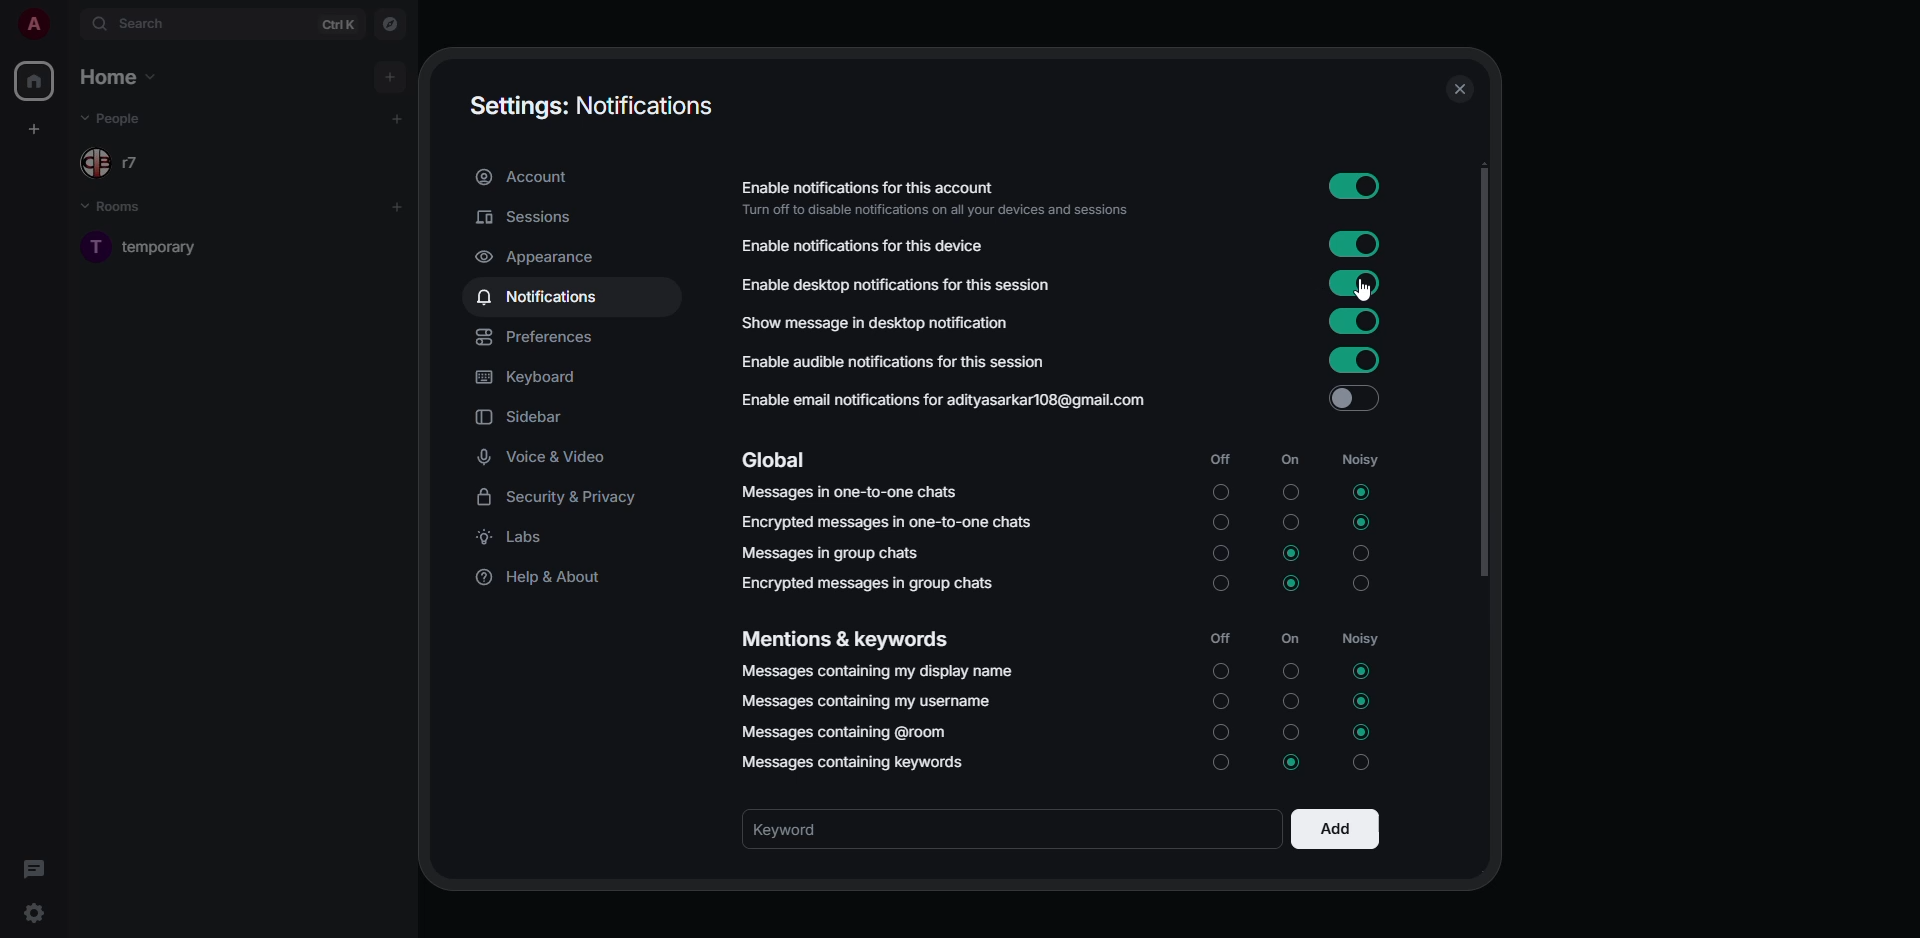  Describe the element at coordinates (1365, 700) in the screenshot. I see `selected` at that location.